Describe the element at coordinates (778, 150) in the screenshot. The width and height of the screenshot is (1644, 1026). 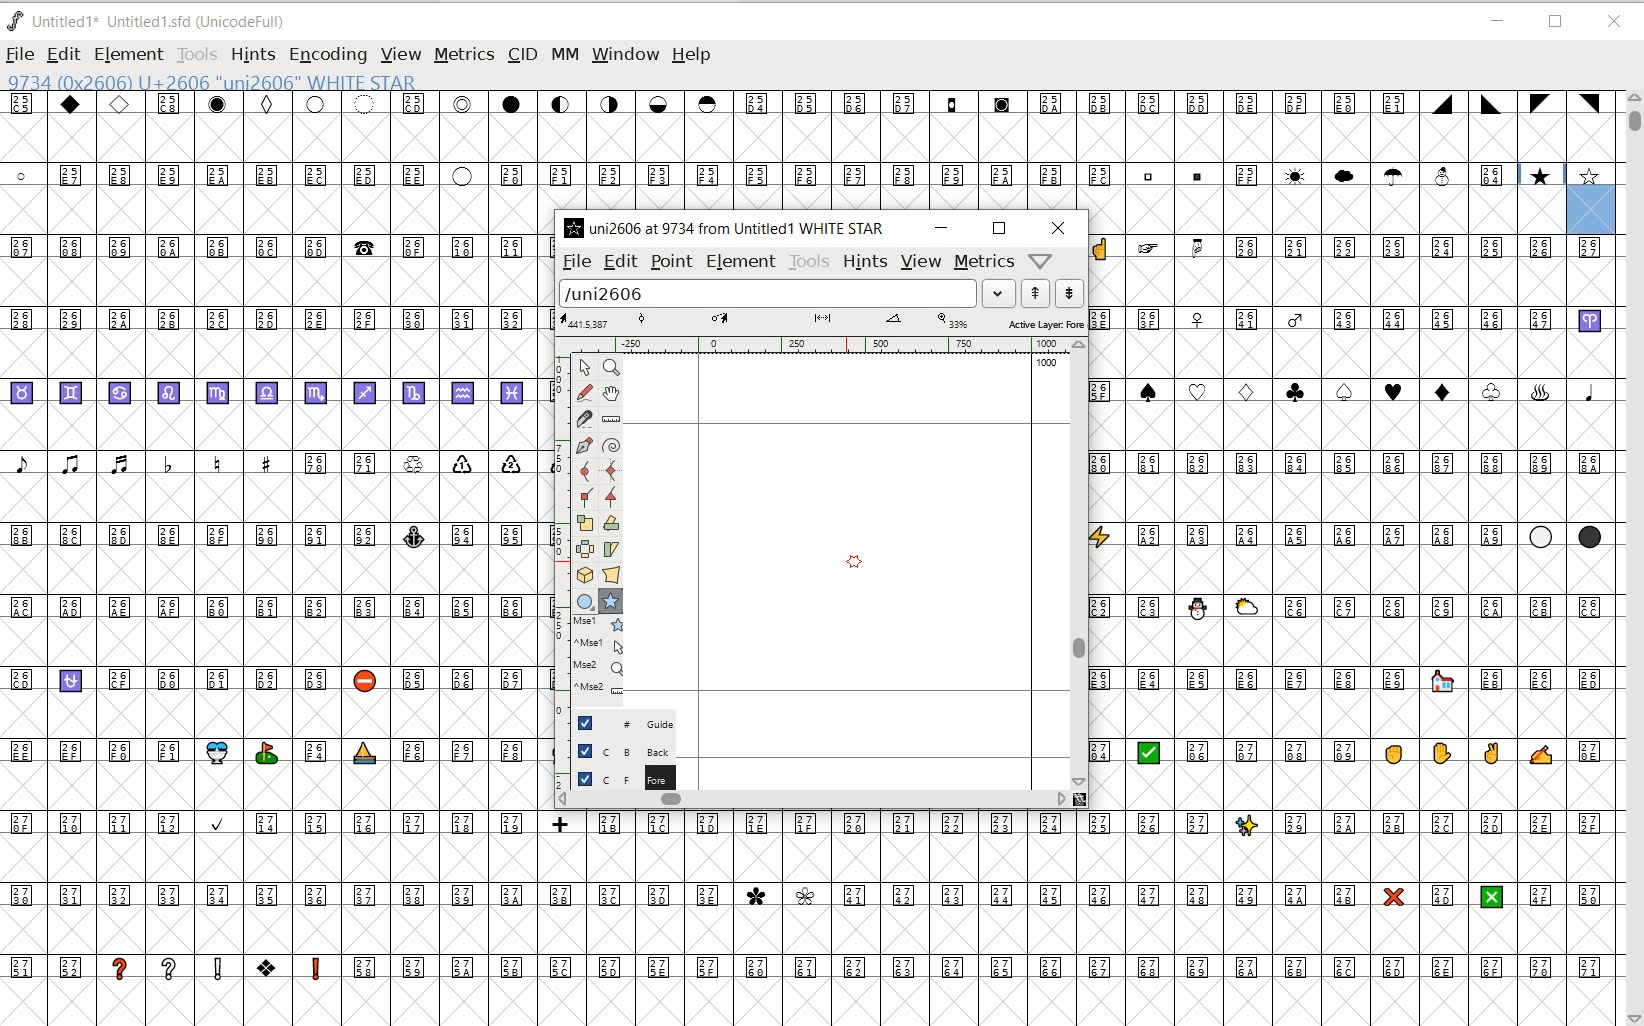
I see `GLYPHY CHARACTERS & NUMBERS` at that location.